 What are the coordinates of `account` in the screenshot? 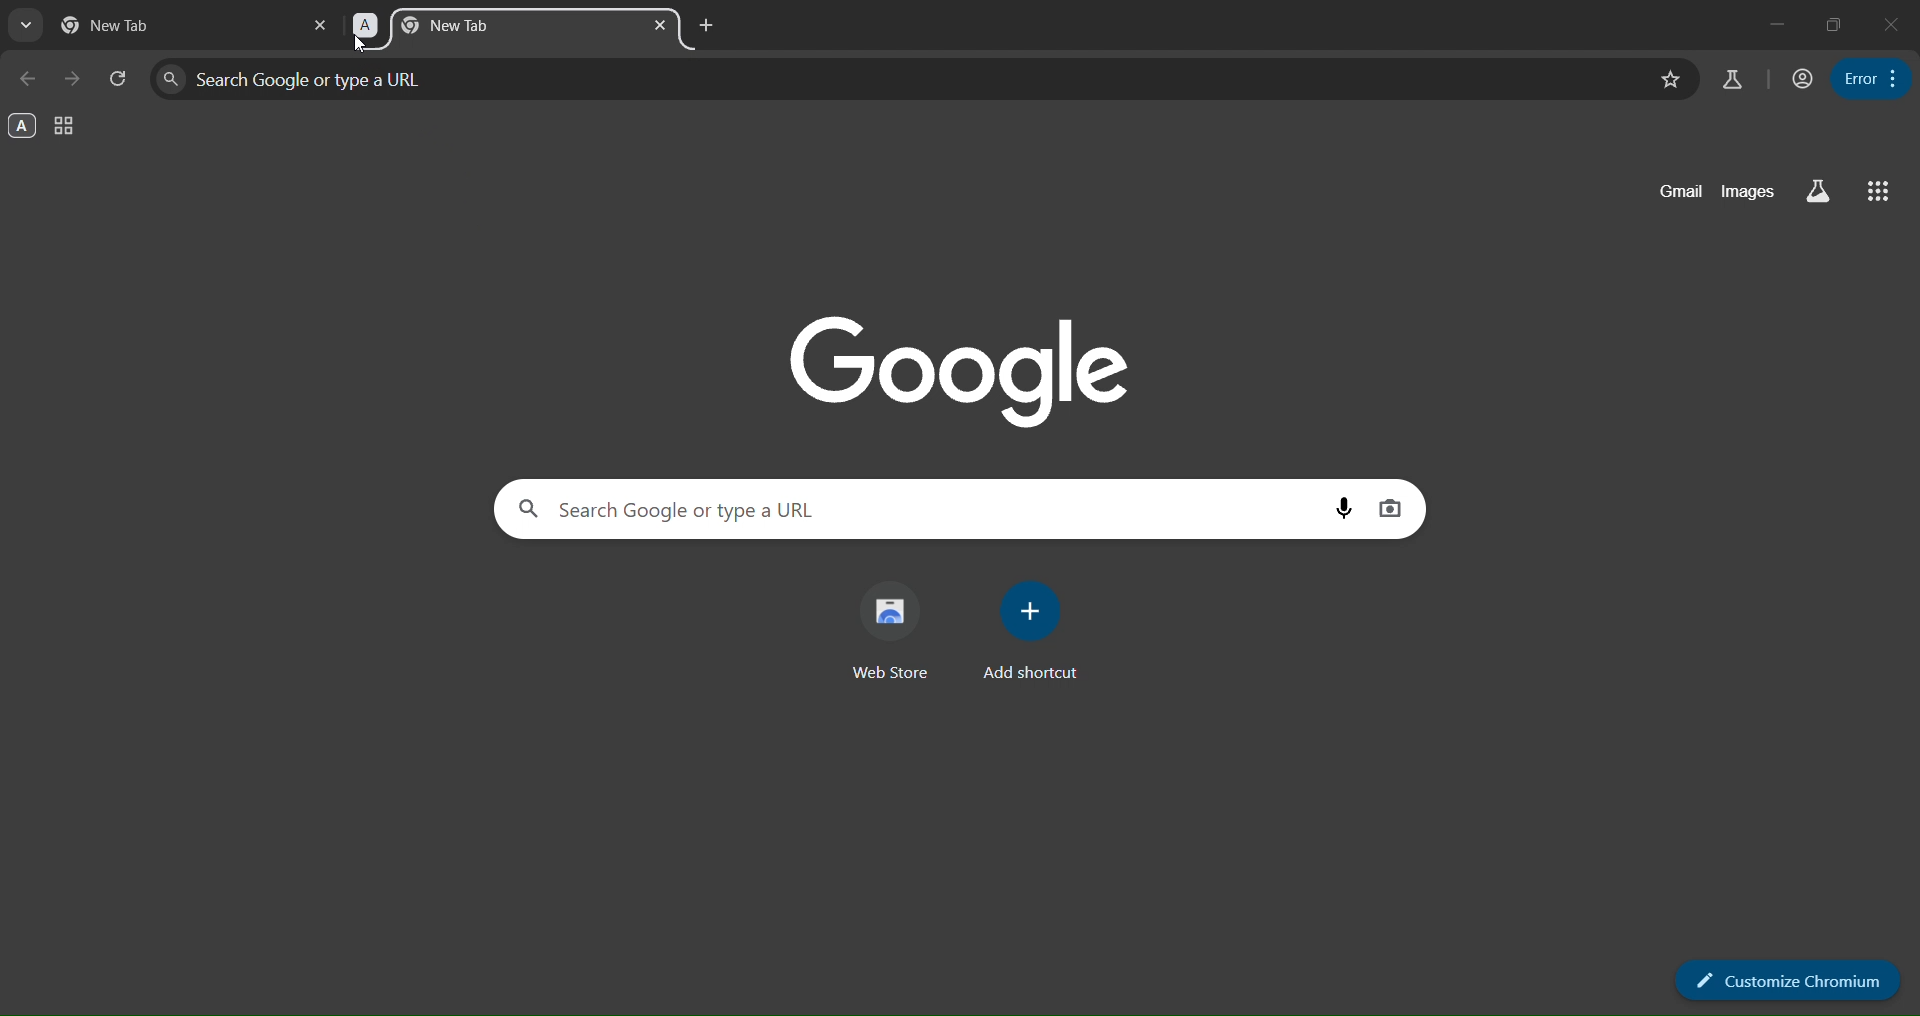 It's located at (1798, 79).